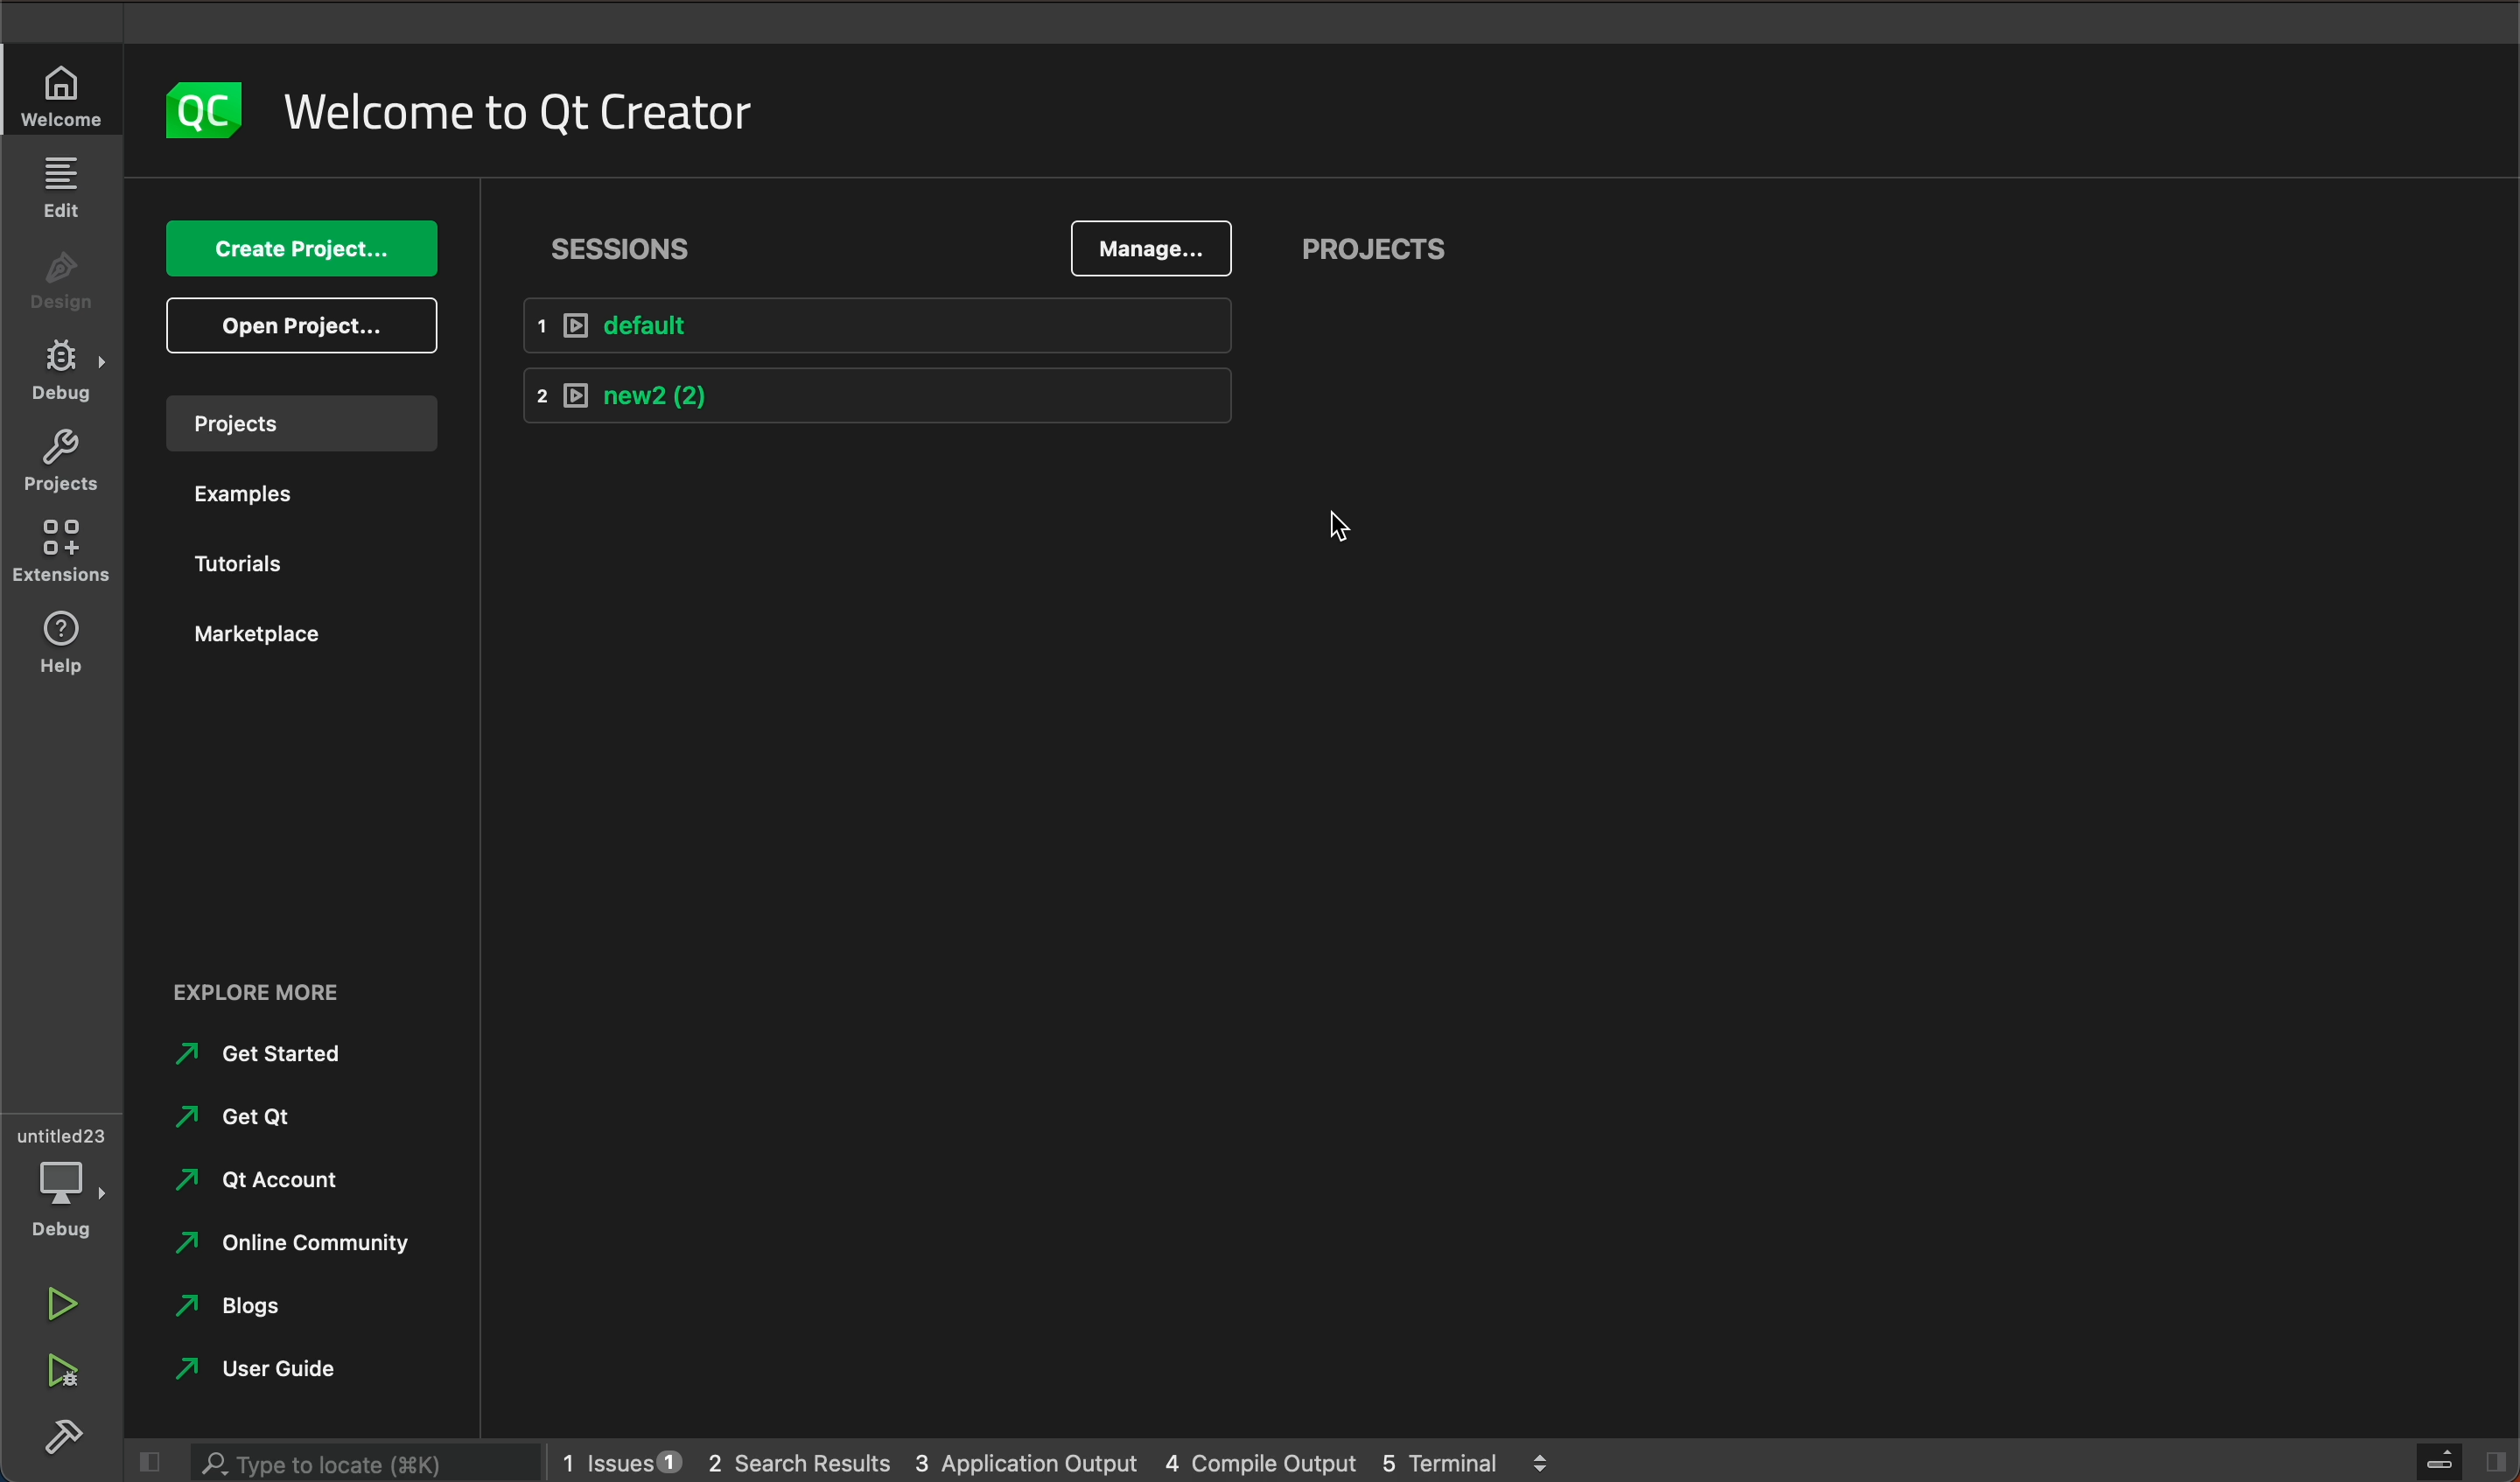 Image resolution: width=2520 pixels, height=1482 pixels. Describe the element at coordinates (2456, 1461) in the screenshot. I see `close slidebar` at that location.